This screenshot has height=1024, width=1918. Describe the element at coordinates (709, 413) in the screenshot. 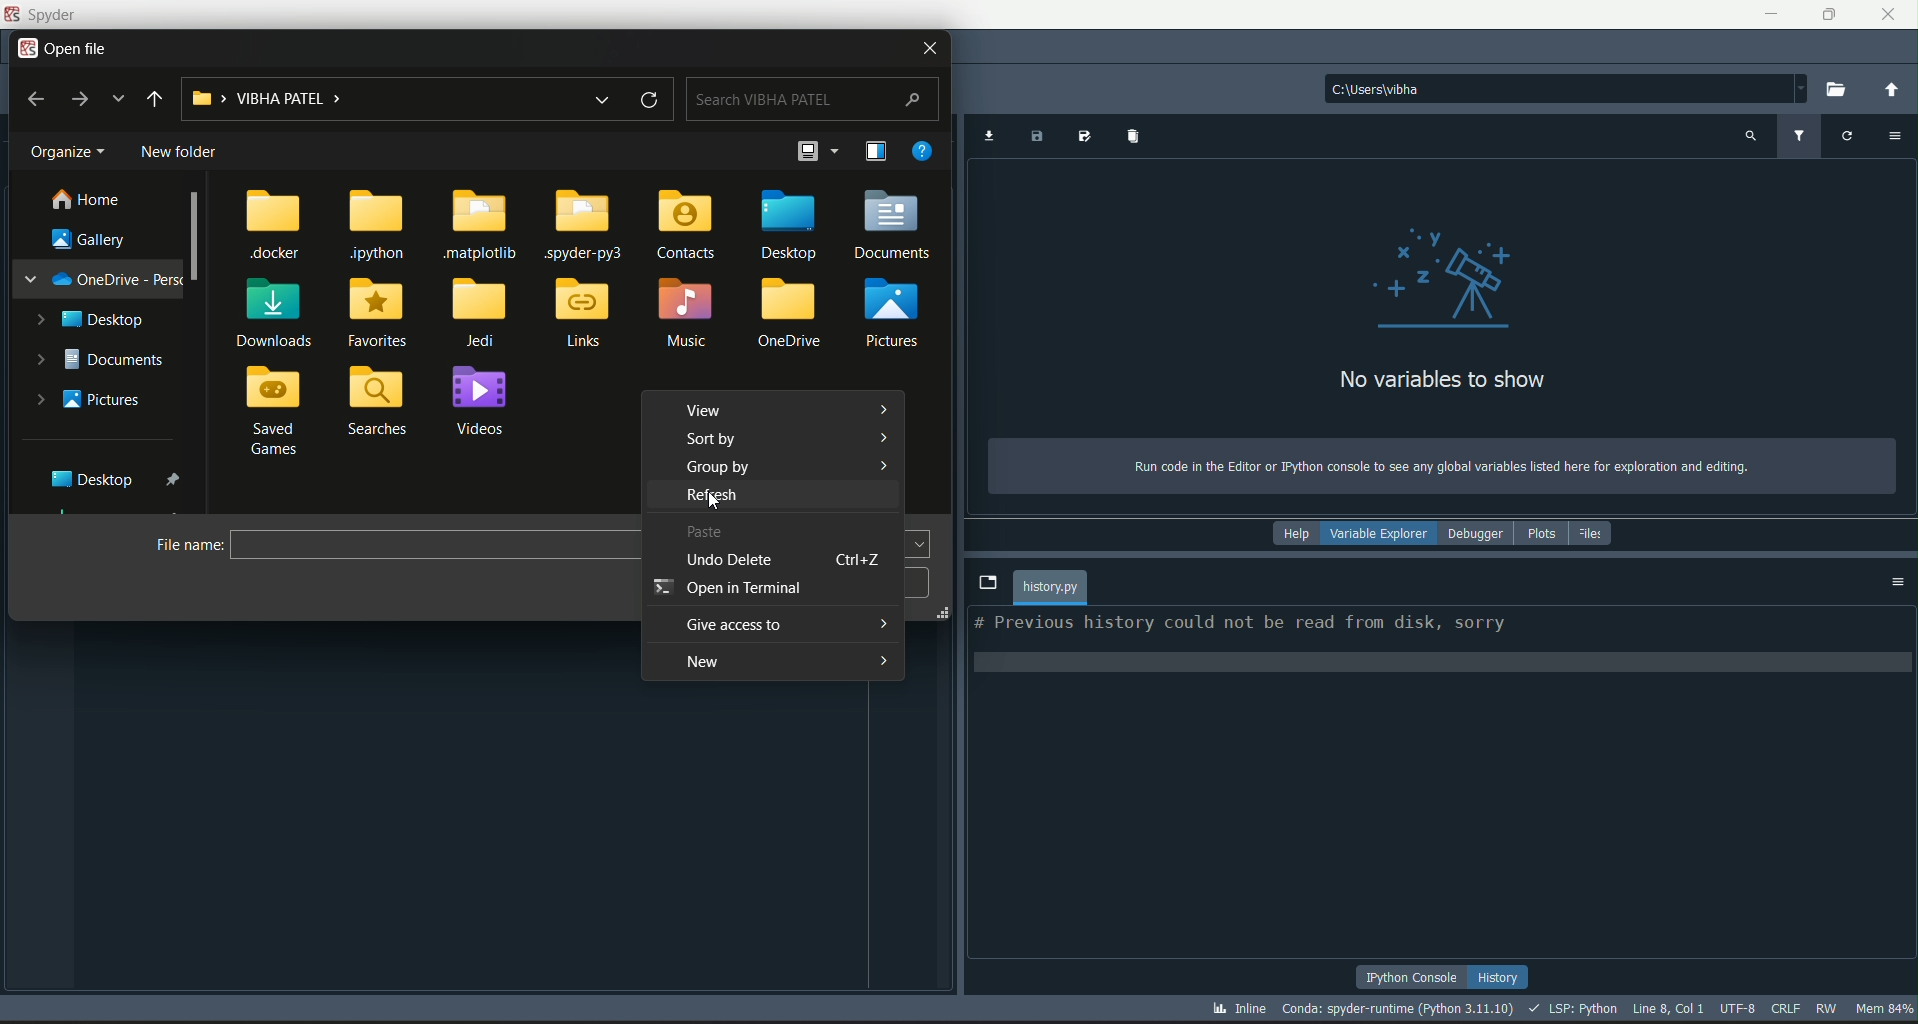

I see `view` at that location.